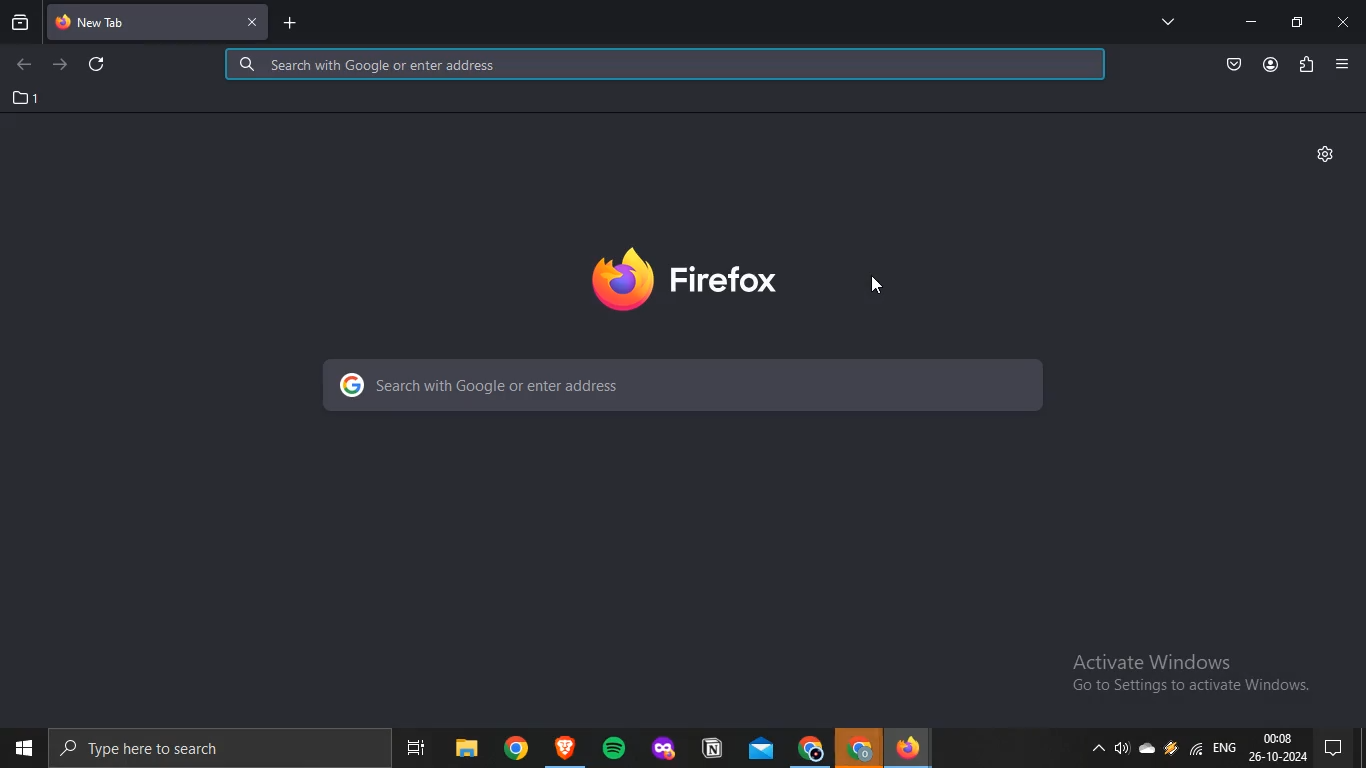 Image resolution: width=1366 pixels, height=768 pixels. I want to click on 00:08, so click(1277, 738).